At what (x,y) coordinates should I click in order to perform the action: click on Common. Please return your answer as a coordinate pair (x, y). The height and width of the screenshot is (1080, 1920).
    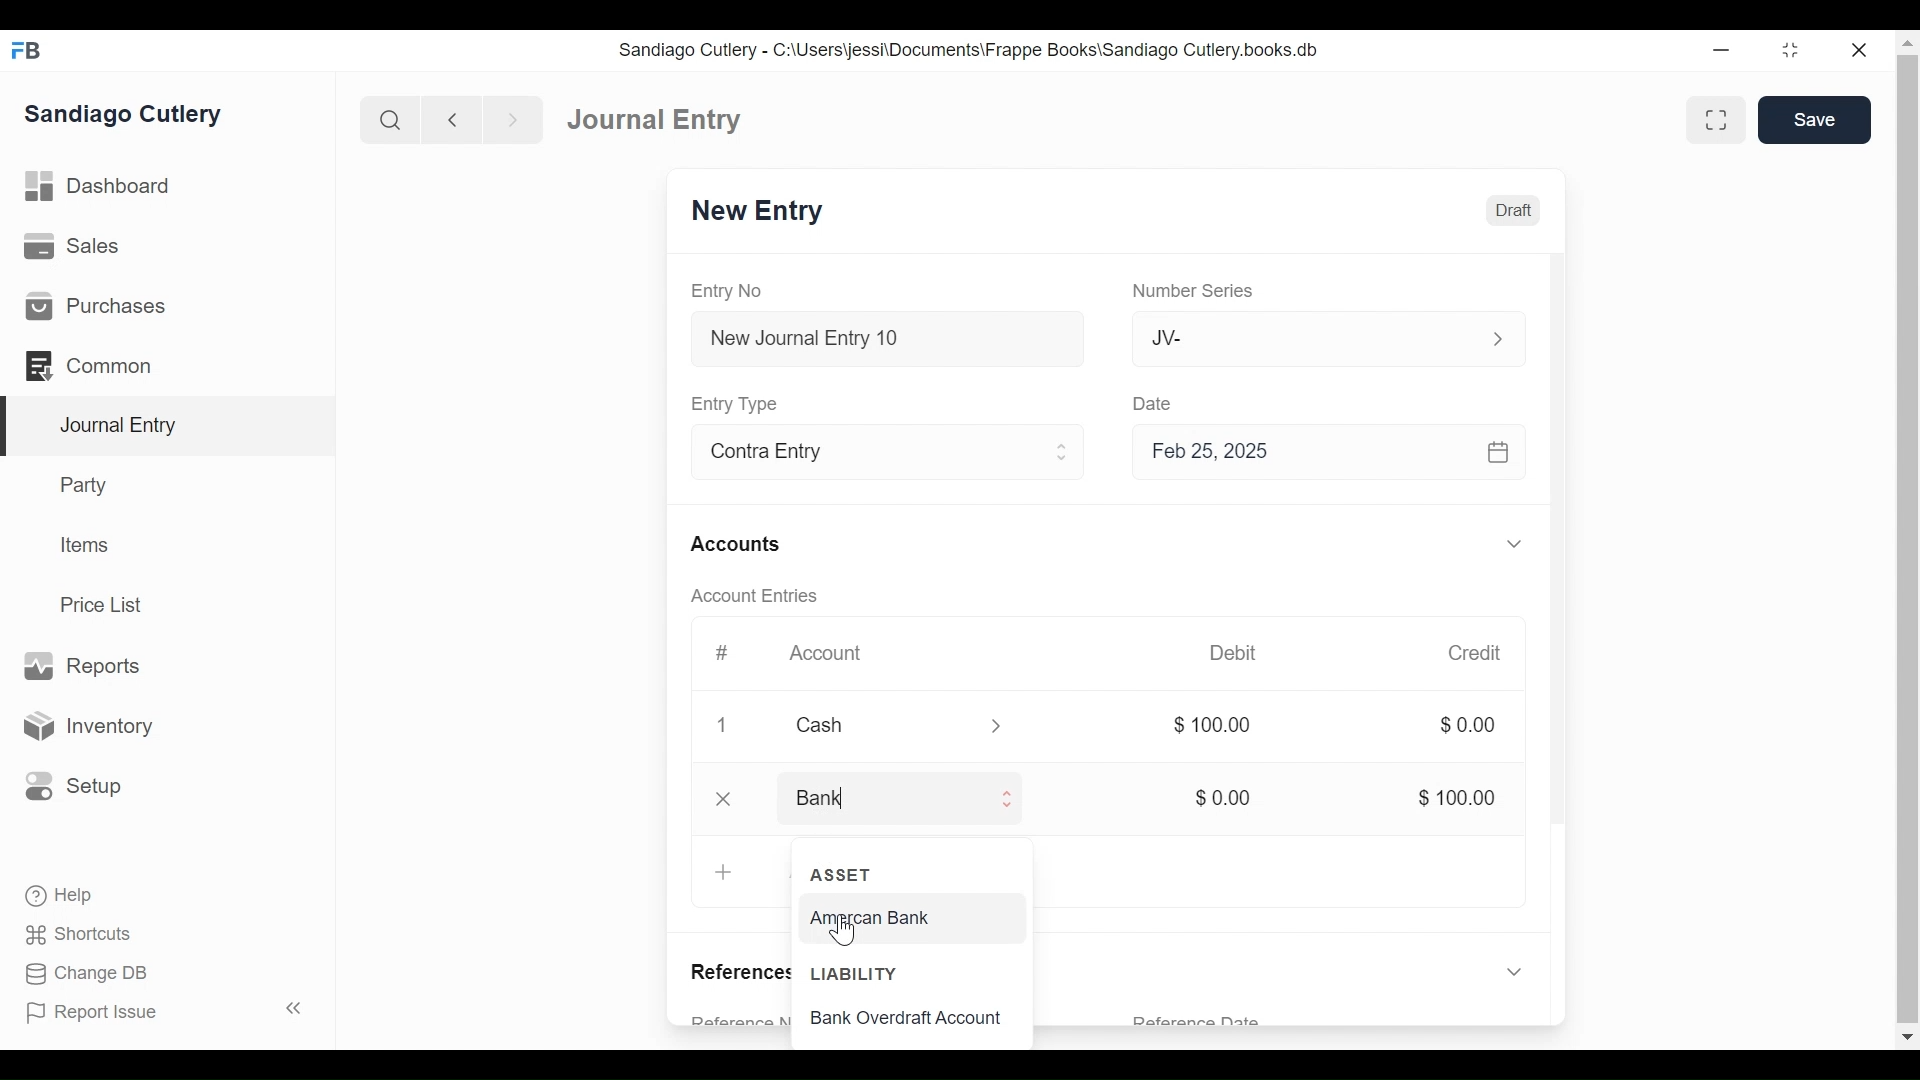
    Looking at the image, I should click on (90, 364).